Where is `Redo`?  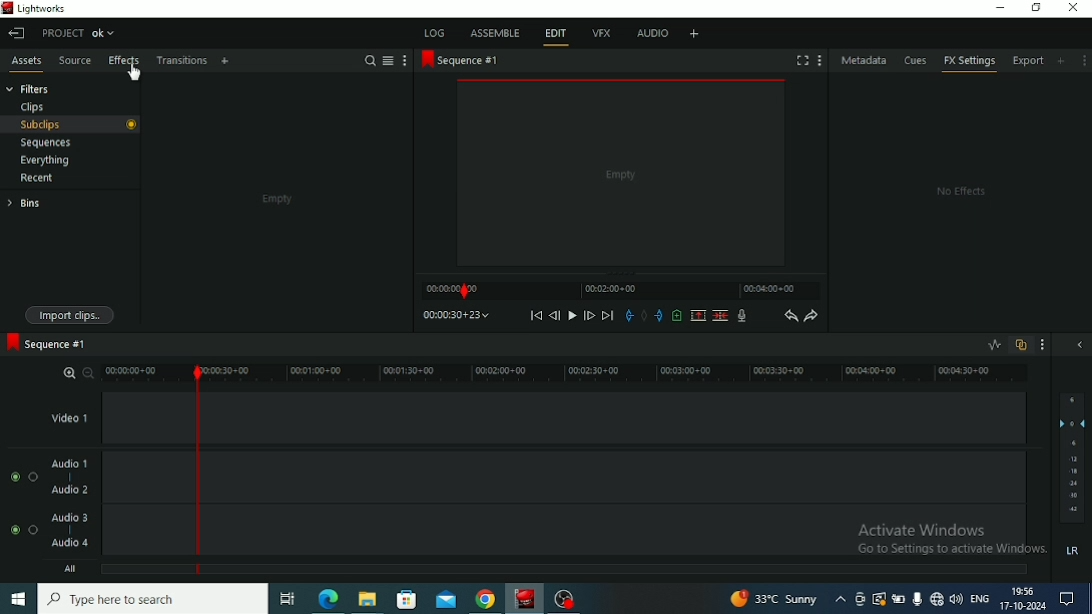 Redo is located at coordinates (812, 315).